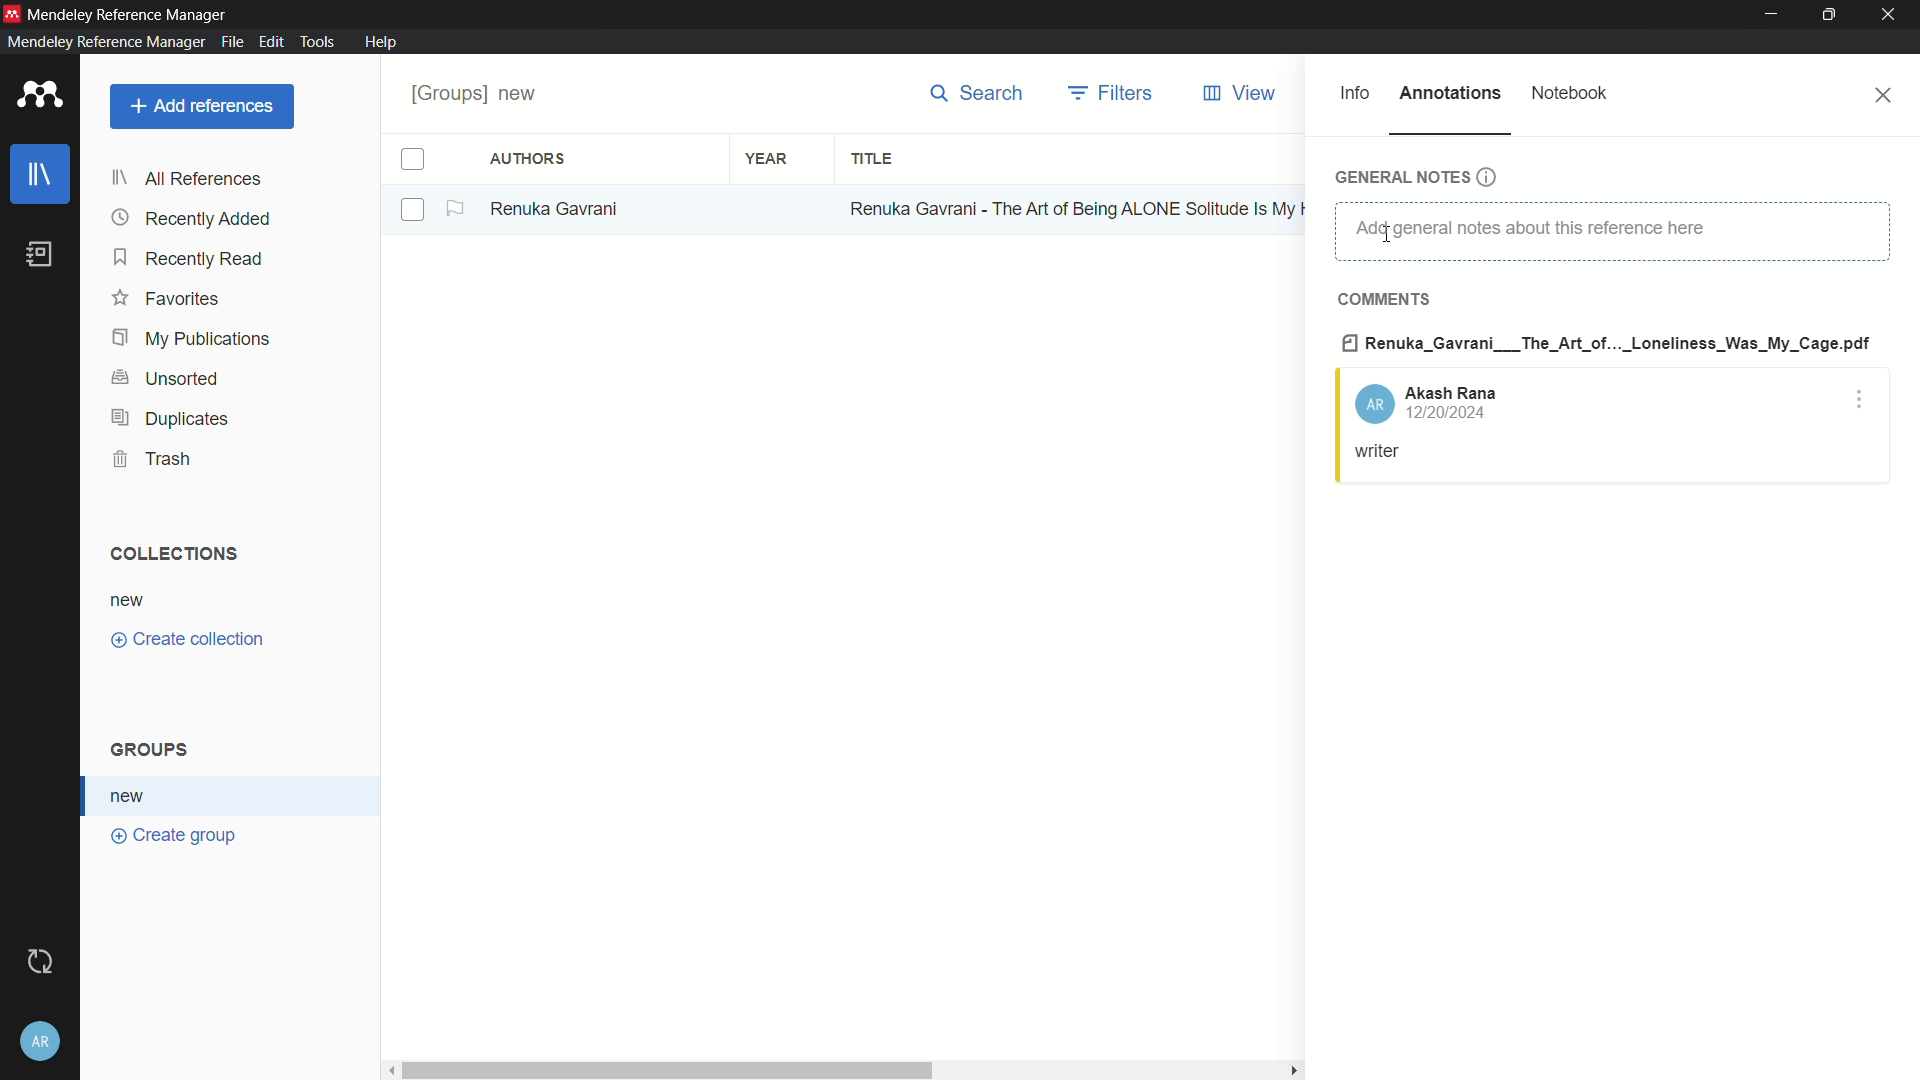 The height and width of the screenshot is (1080, 1920). What do you see at coordinates (191, 640) in the screenshot?
I see `create collection` at bounding box center [191, 640].